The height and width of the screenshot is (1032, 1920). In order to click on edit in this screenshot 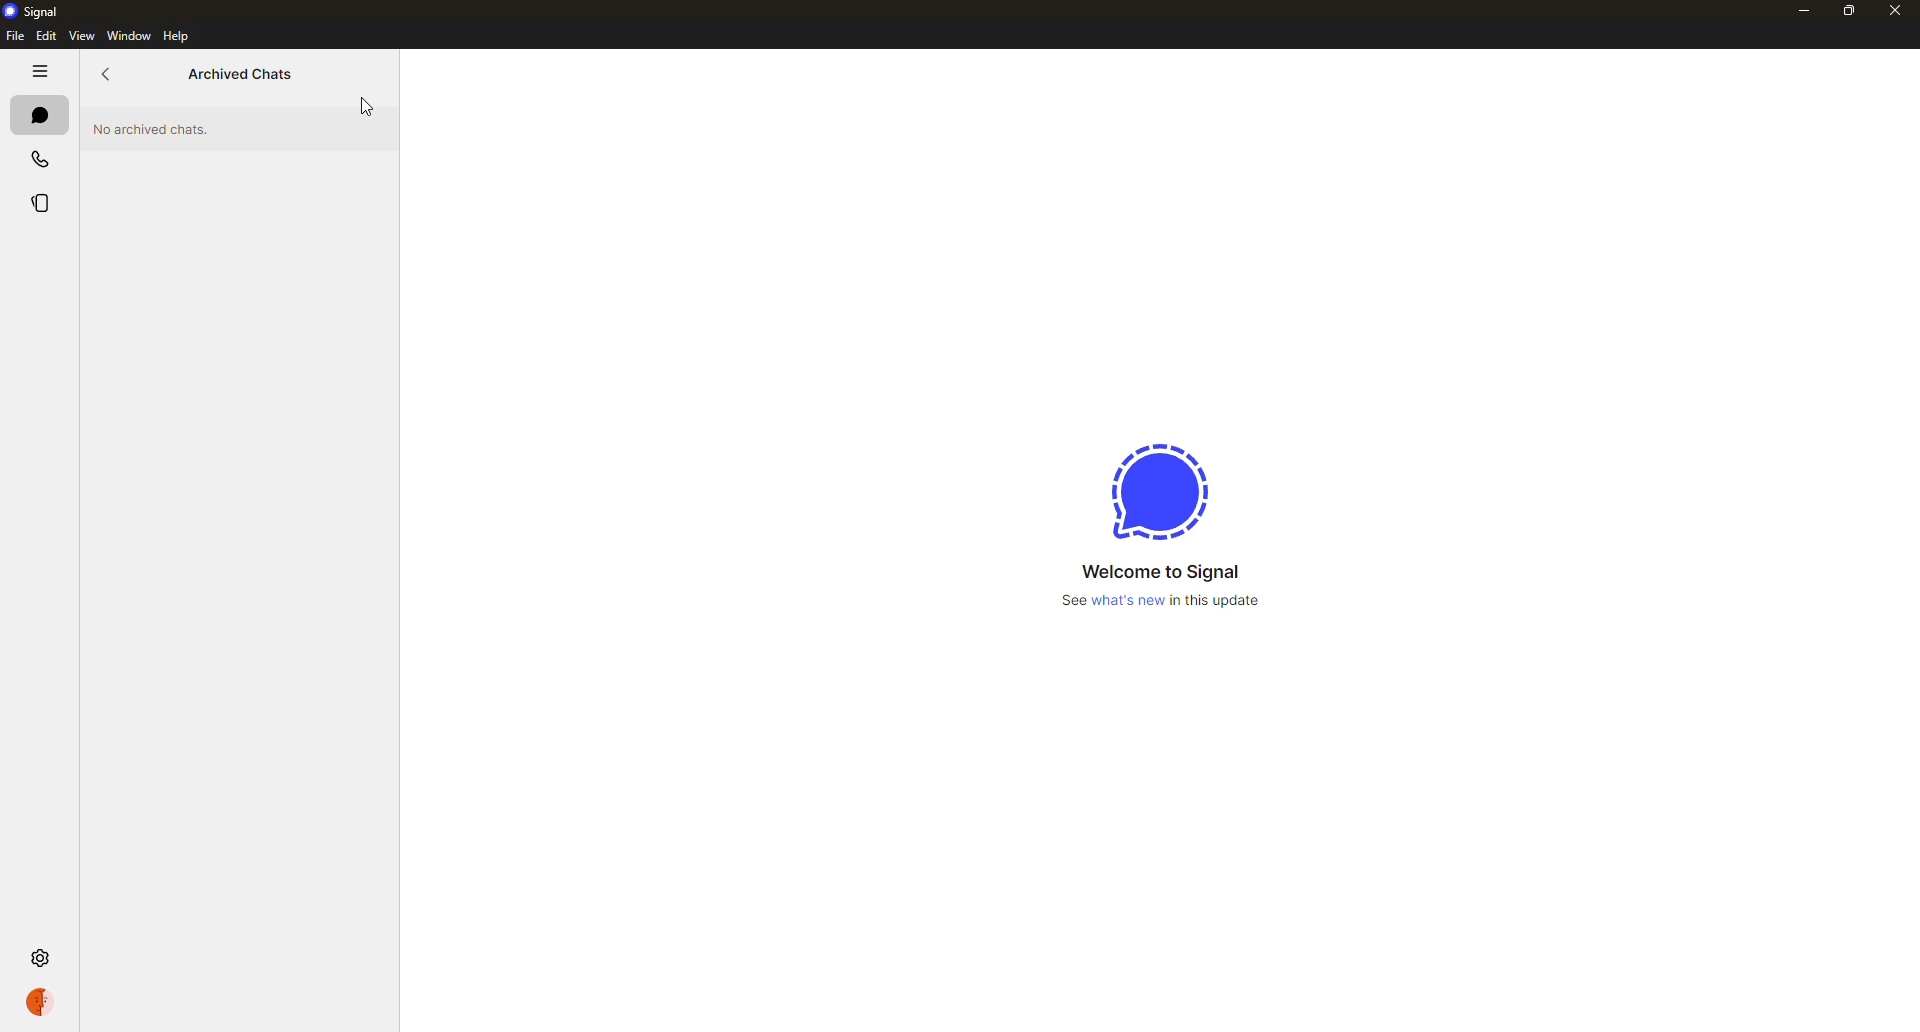, I will do `click(47, 36)`.